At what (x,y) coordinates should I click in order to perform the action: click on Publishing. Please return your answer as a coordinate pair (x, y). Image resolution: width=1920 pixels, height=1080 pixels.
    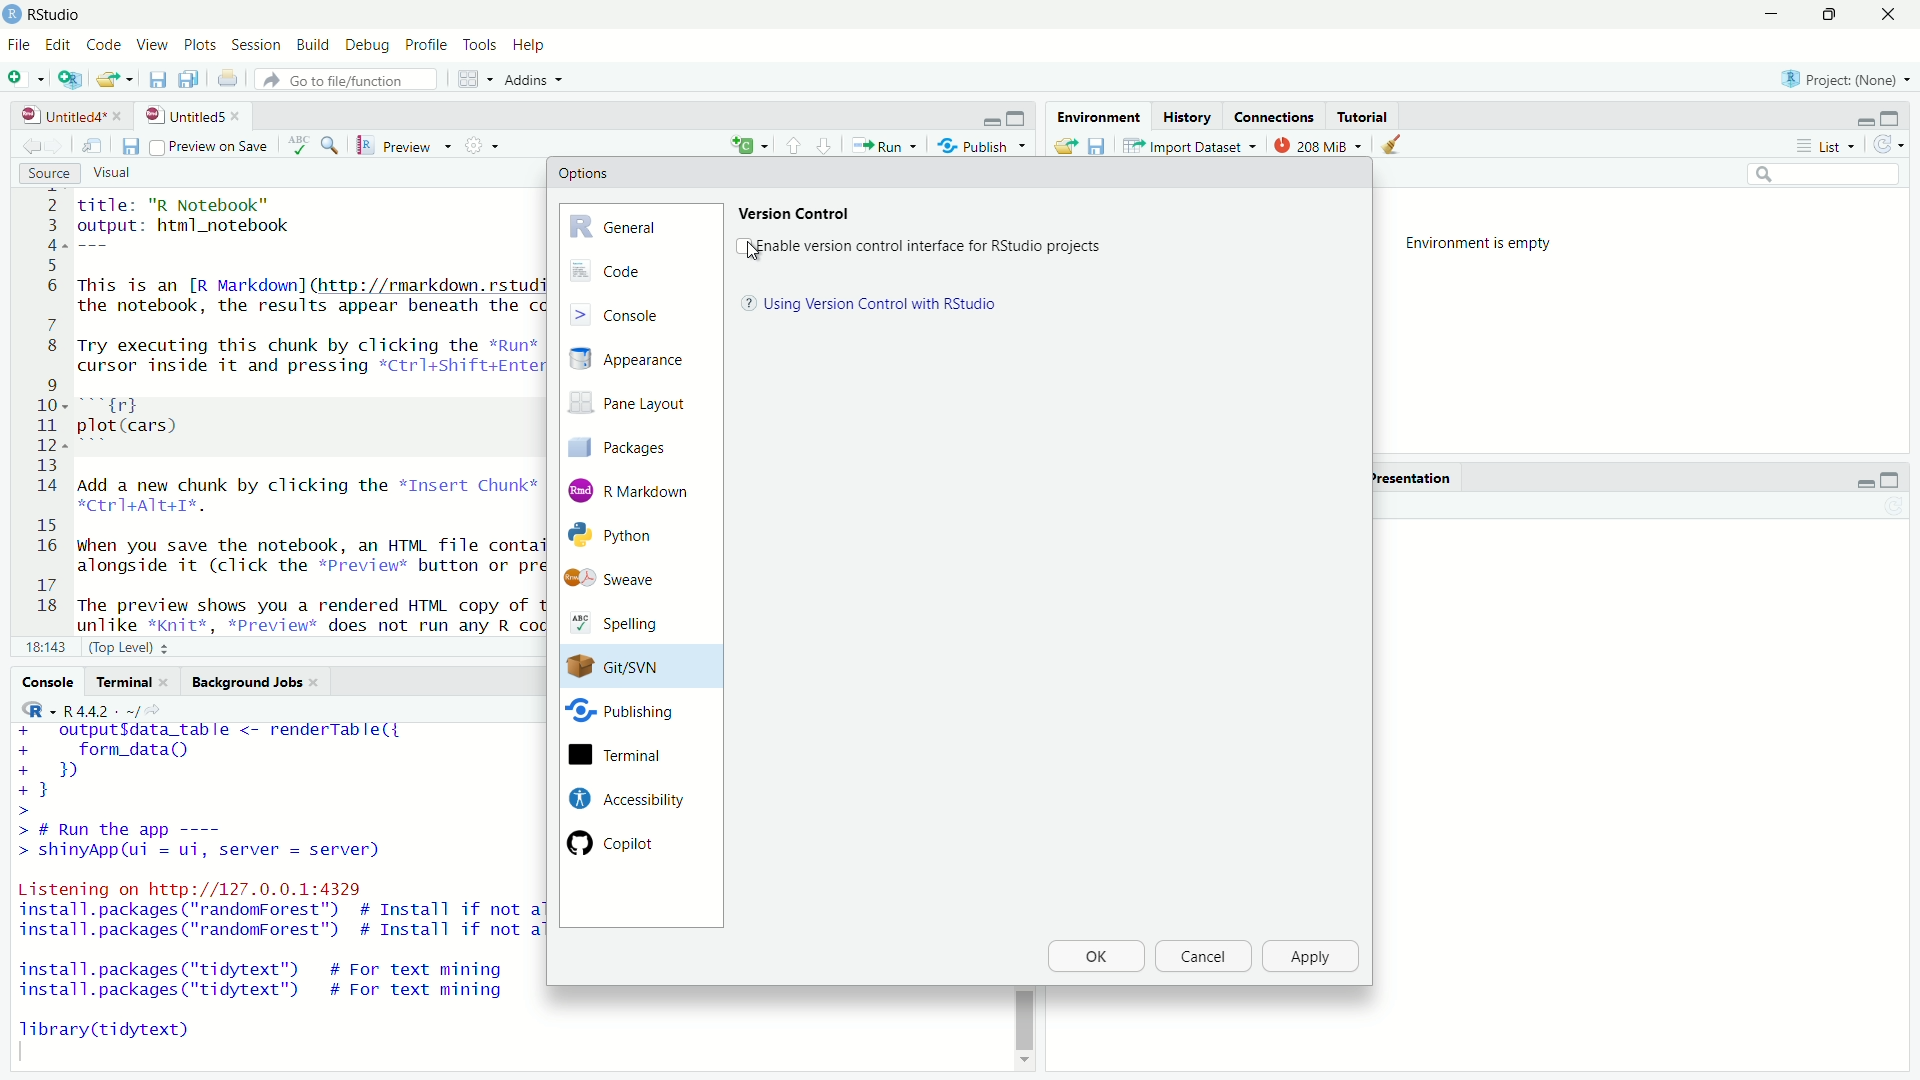
    Looking at the image, I should click on (622, 715).